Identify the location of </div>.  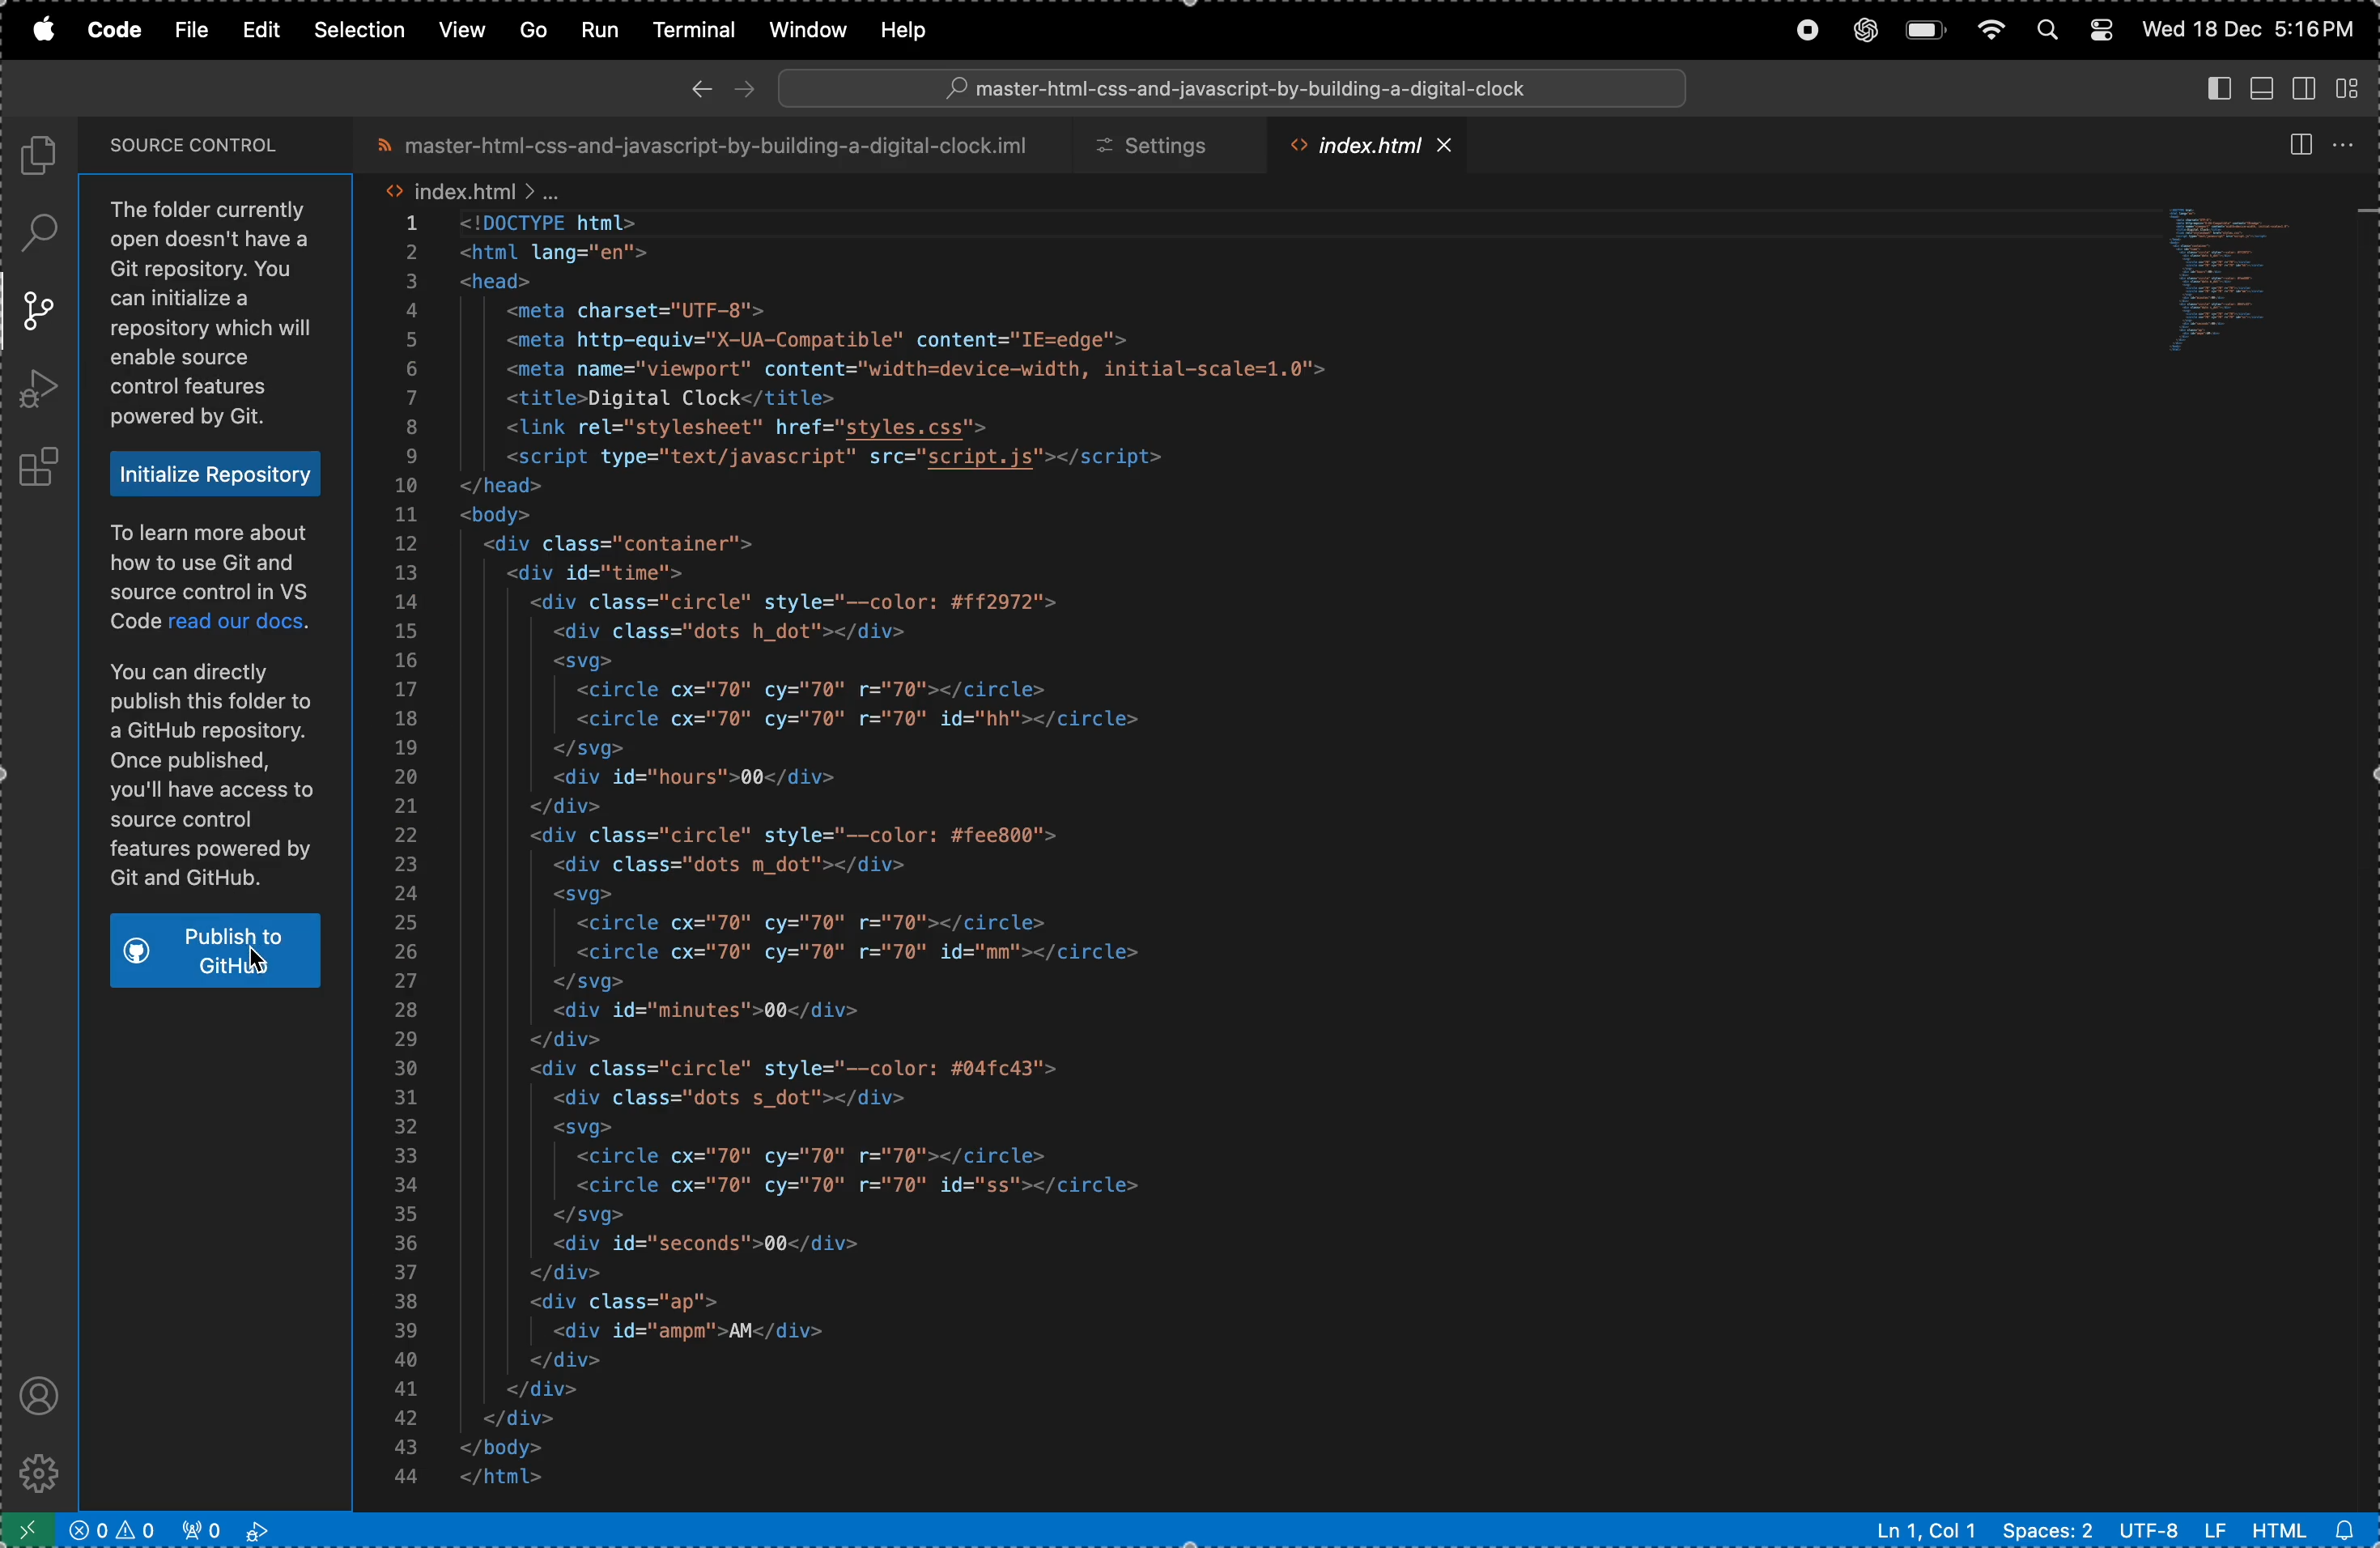
(566, 1274).